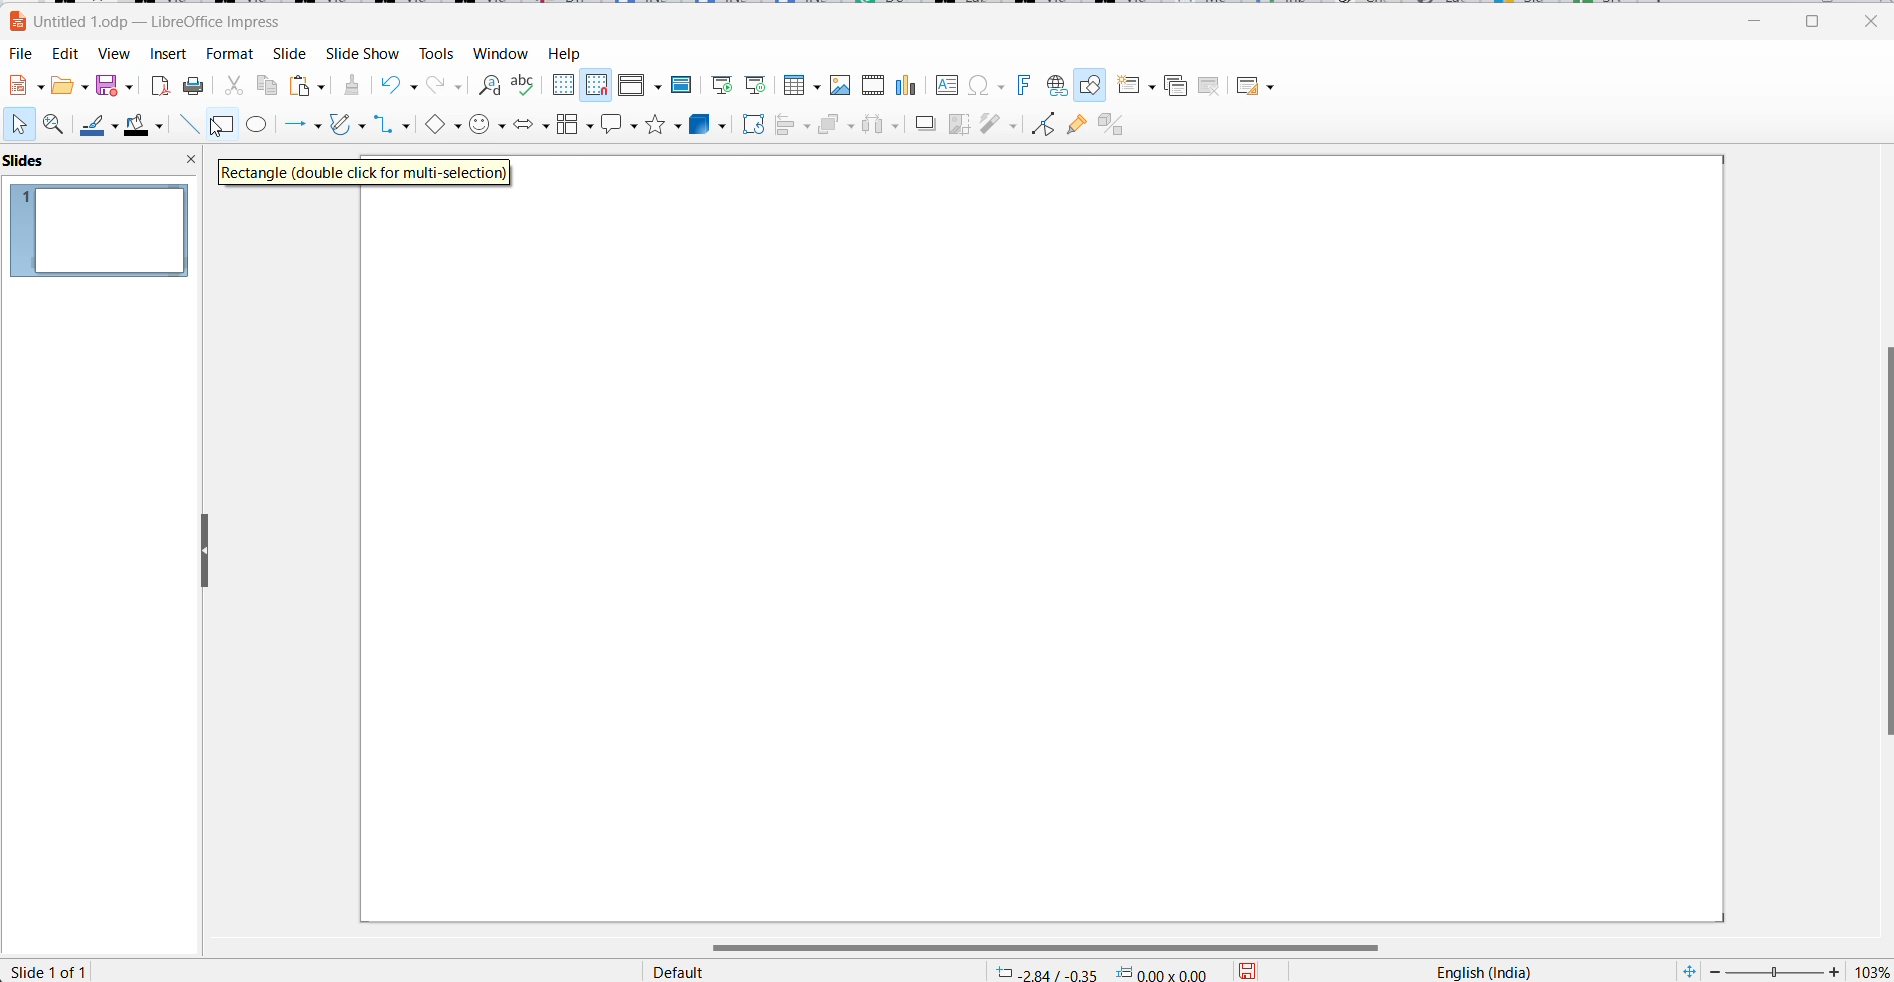 This screenshot has height=982, width=1894. What do you see at coordinates (98, 231) in the screenshot?
I see `slide preview` at bounding box center [98, 231].